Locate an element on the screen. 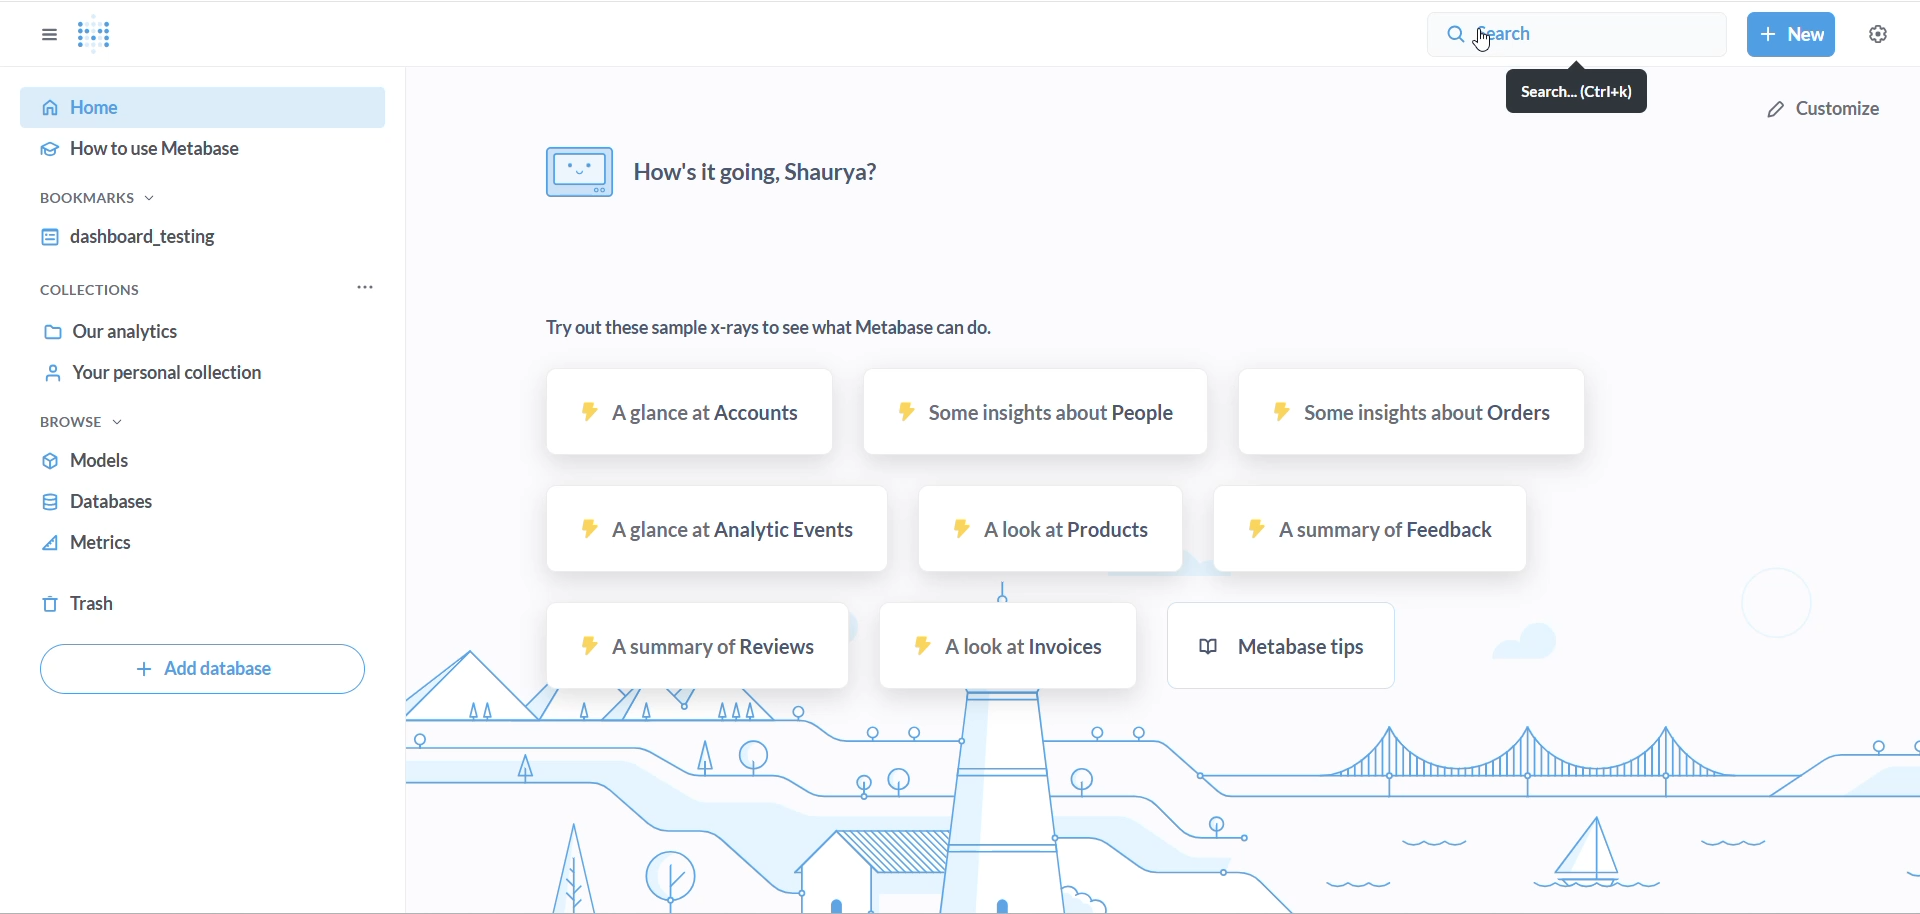  A look at products  is located at coordinates (1047, 531).